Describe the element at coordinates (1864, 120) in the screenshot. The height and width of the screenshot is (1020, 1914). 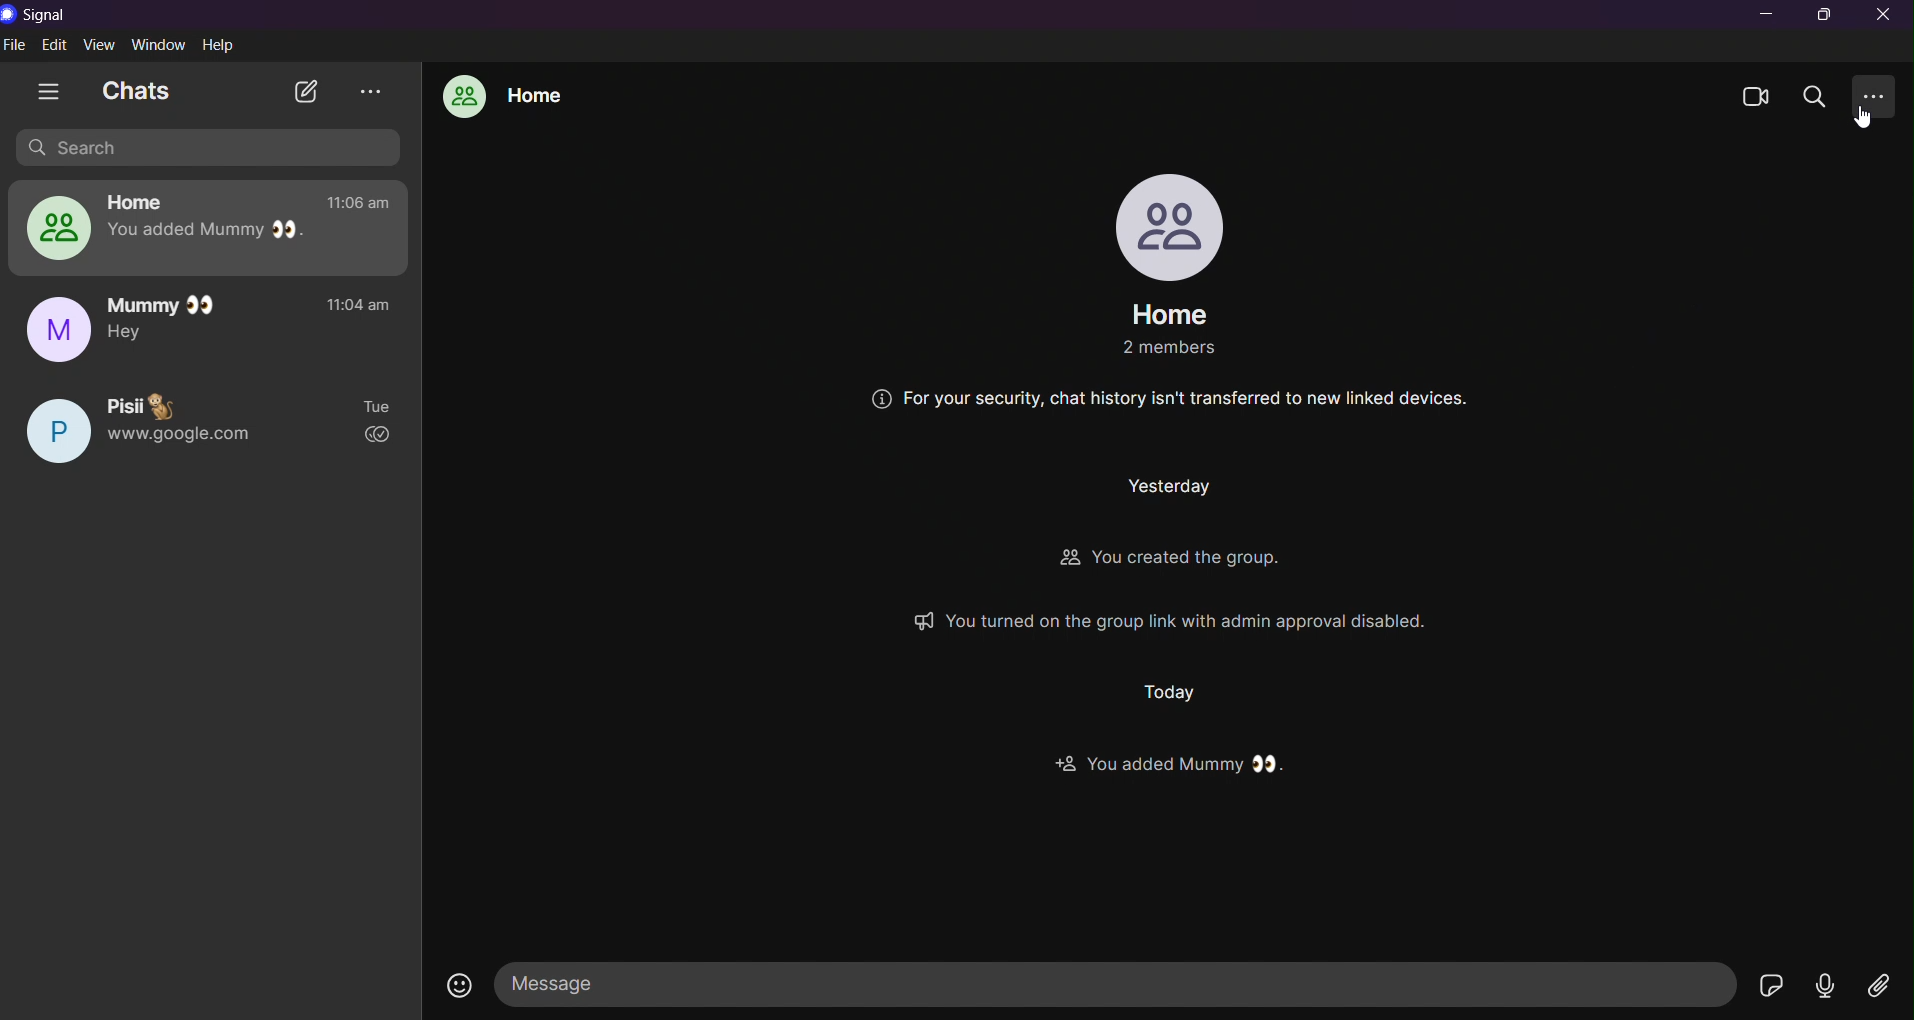
I see `Cursor` at that location.